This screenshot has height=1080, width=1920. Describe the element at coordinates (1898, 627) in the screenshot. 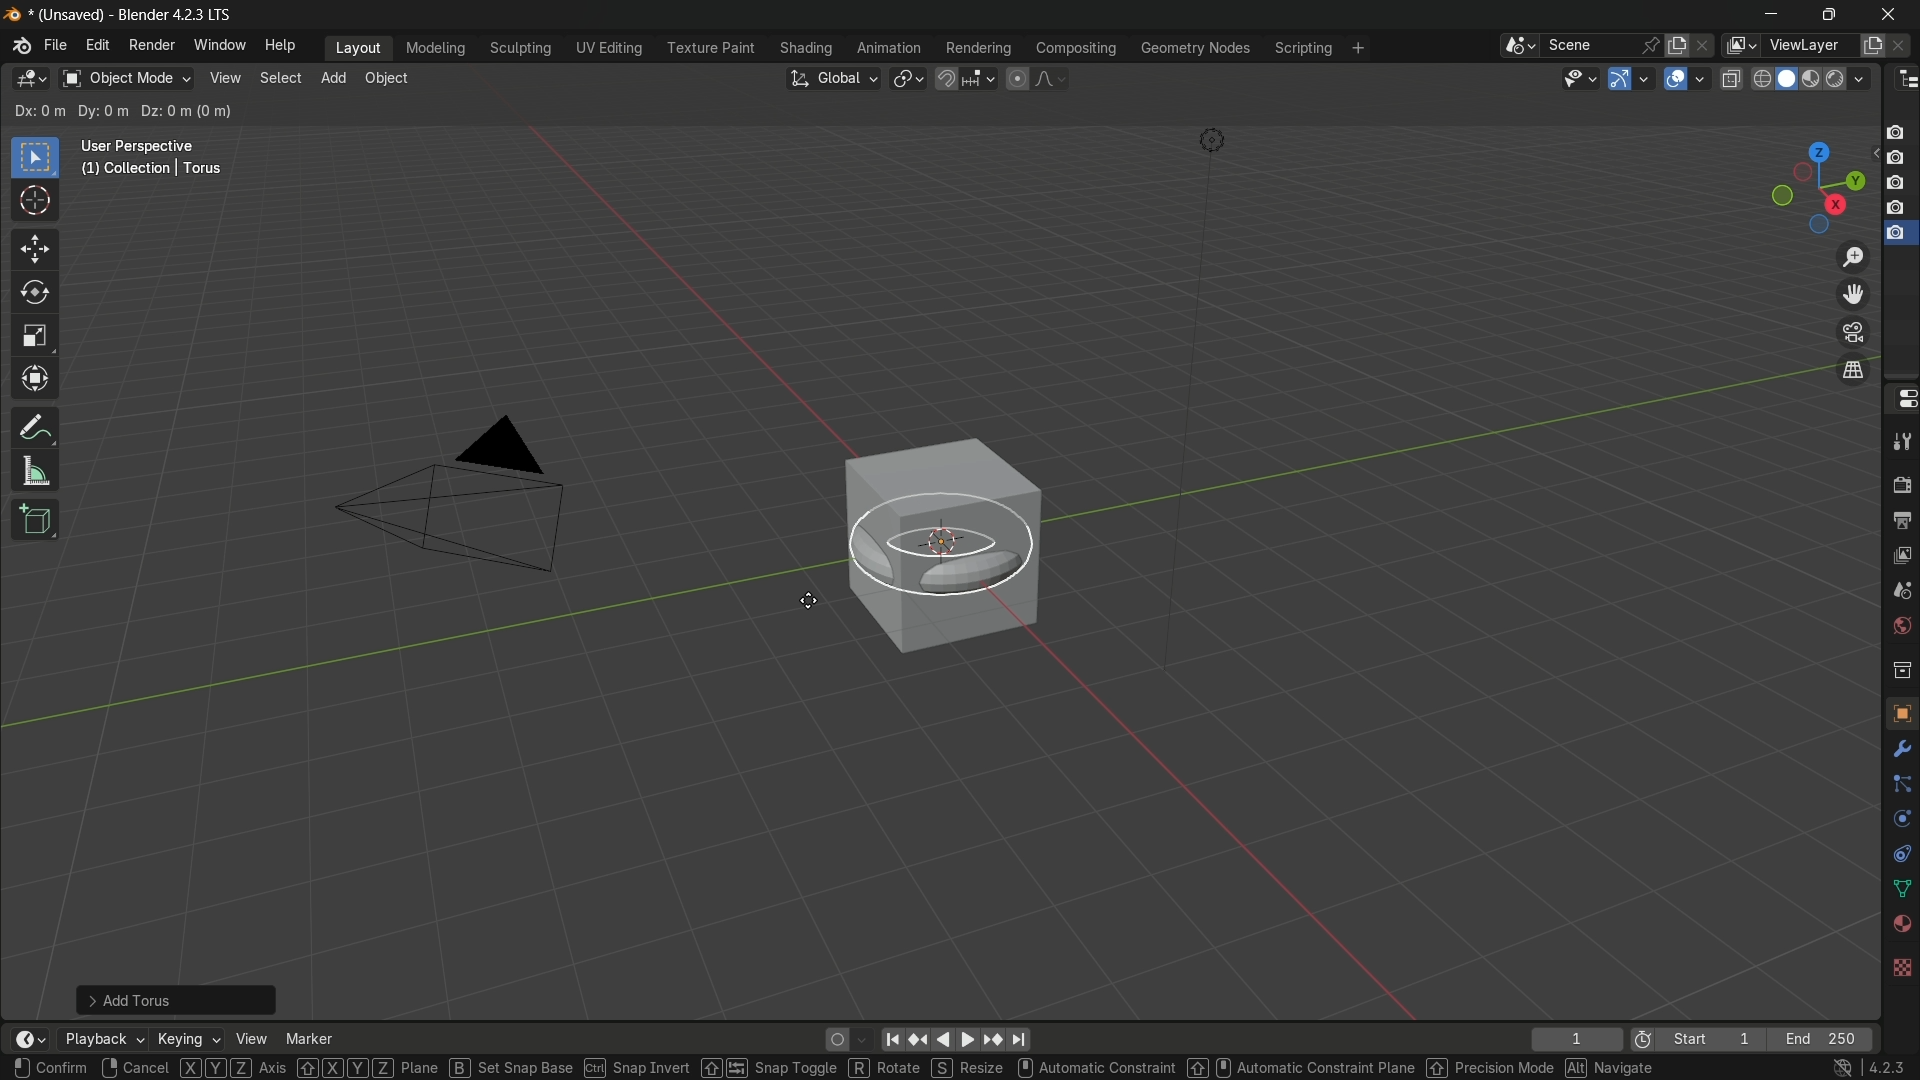

I see `world` at that location.